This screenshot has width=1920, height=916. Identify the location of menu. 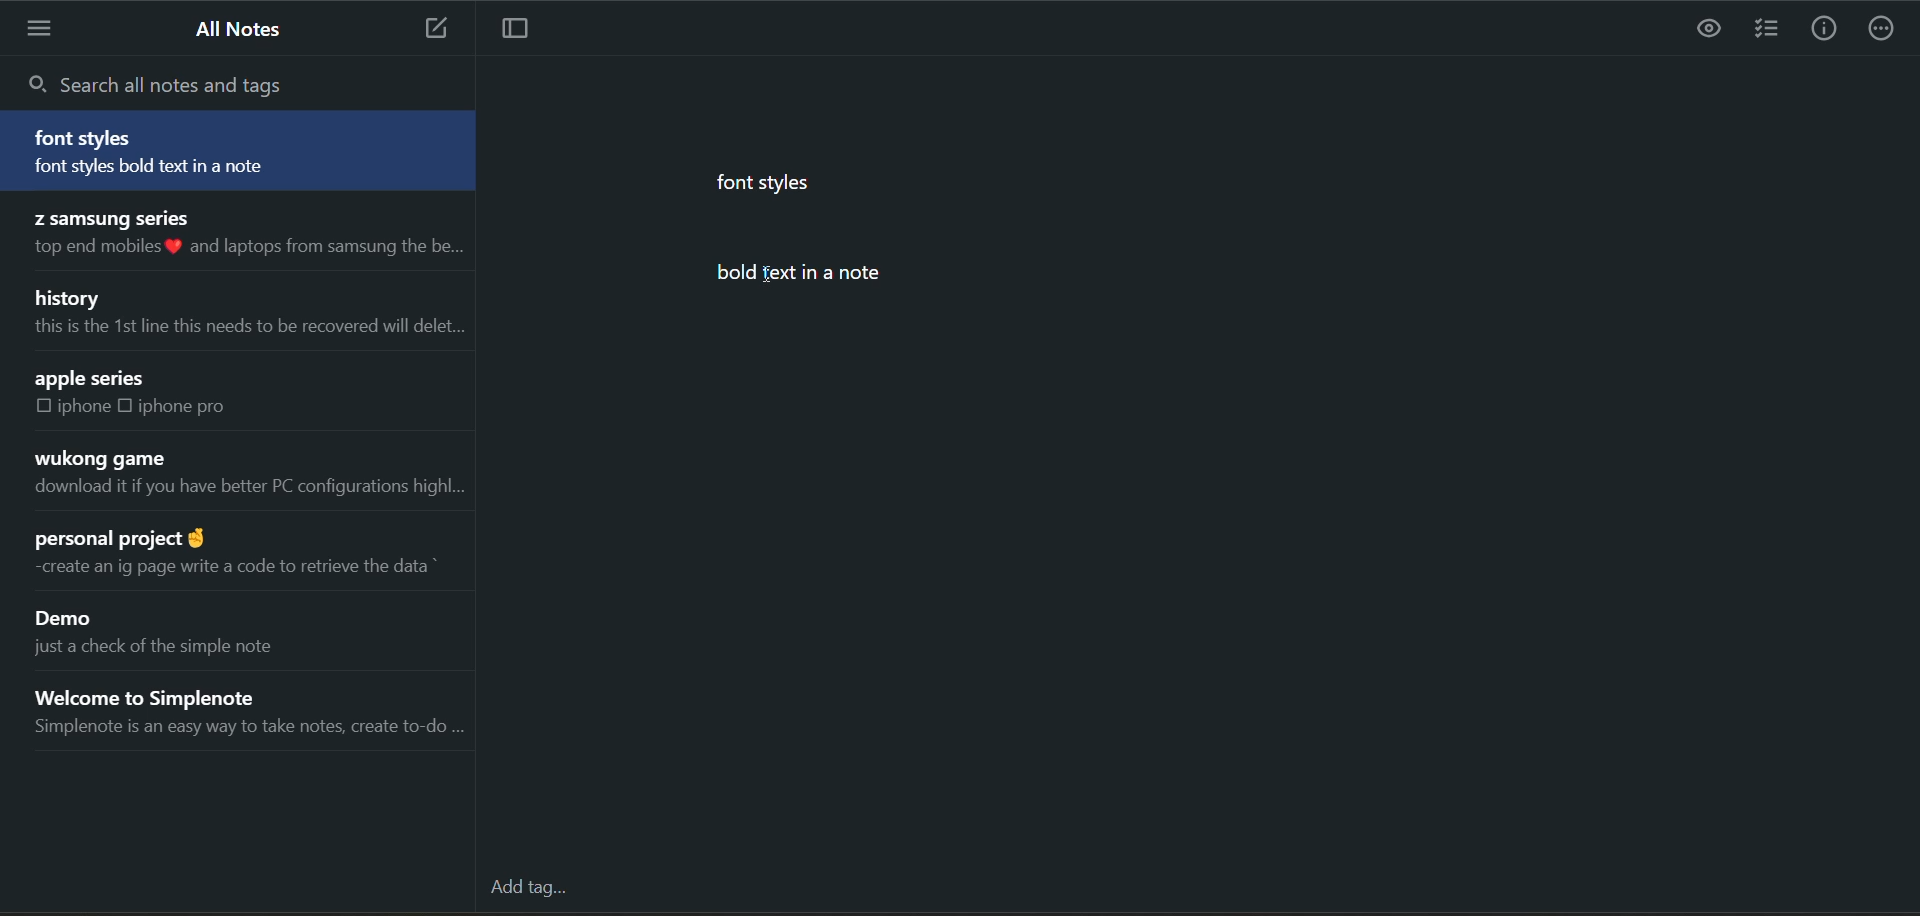
(43, 28).